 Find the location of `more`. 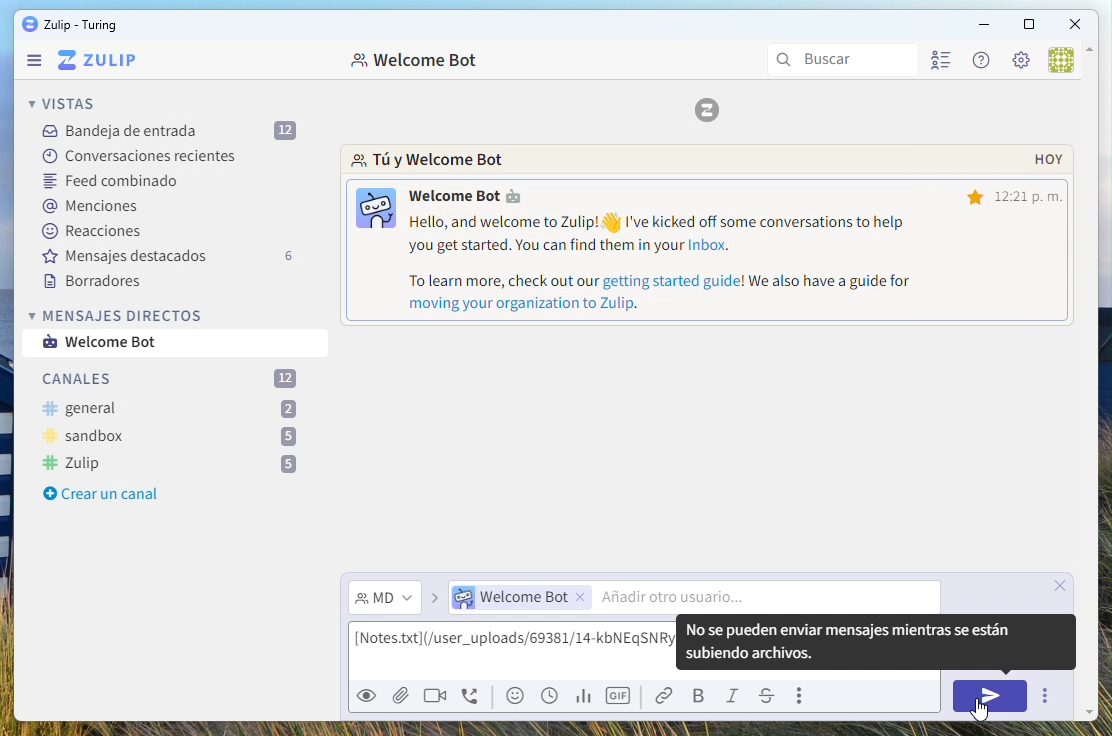

more is located at coordinates (1044, 696).